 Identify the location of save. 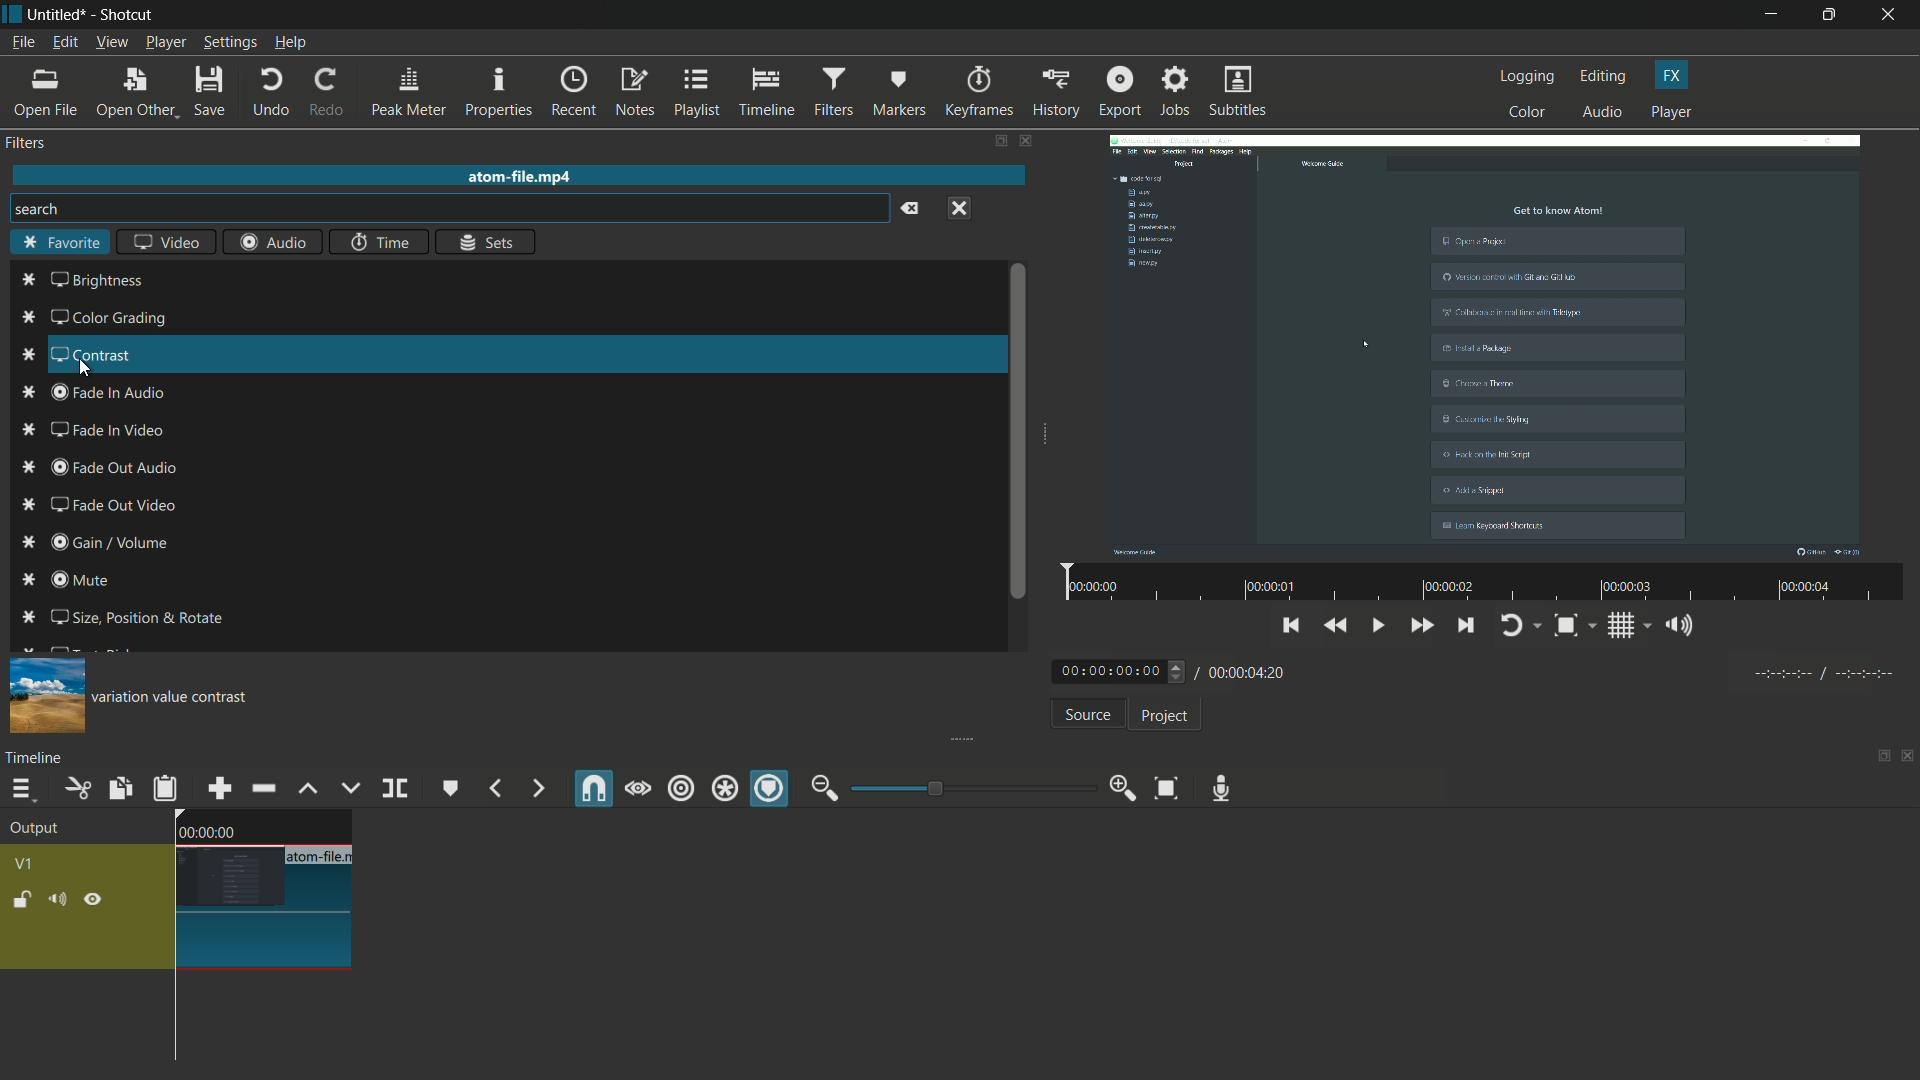
(212, 93).